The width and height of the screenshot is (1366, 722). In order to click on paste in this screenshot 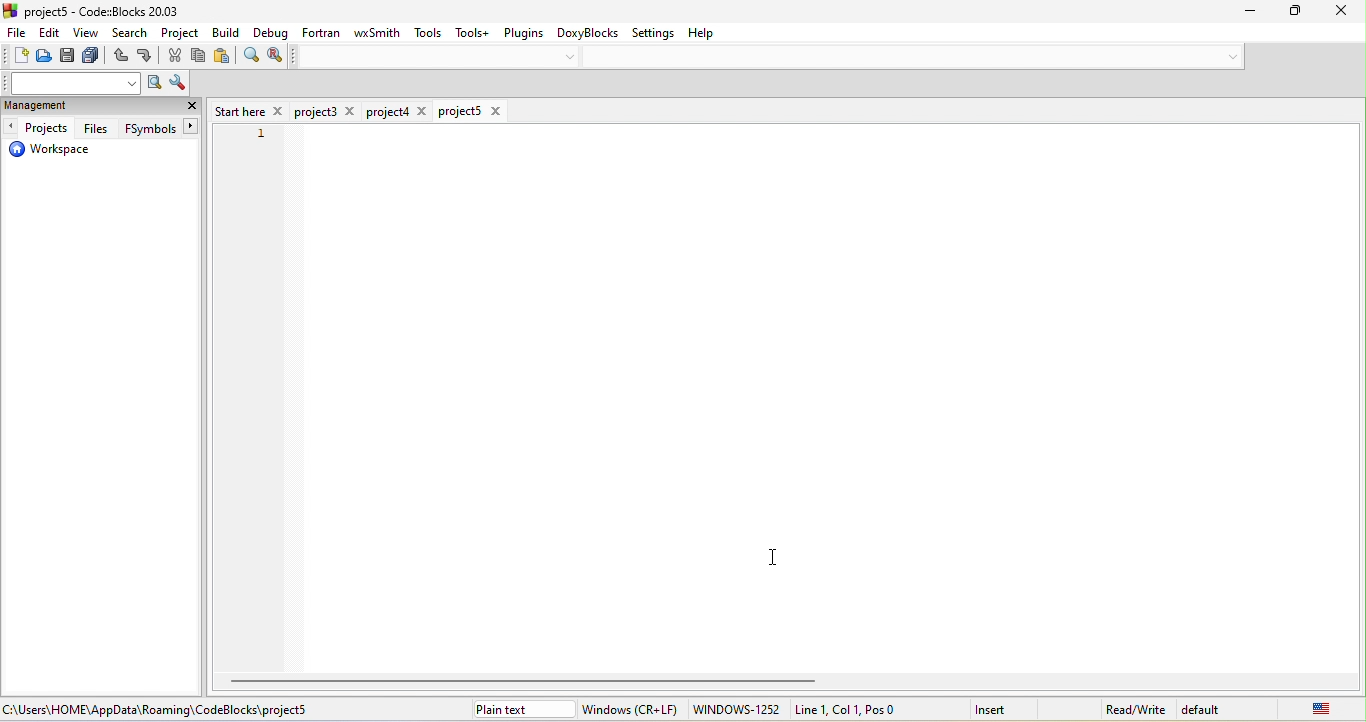, I will do `click(223, 58)`.